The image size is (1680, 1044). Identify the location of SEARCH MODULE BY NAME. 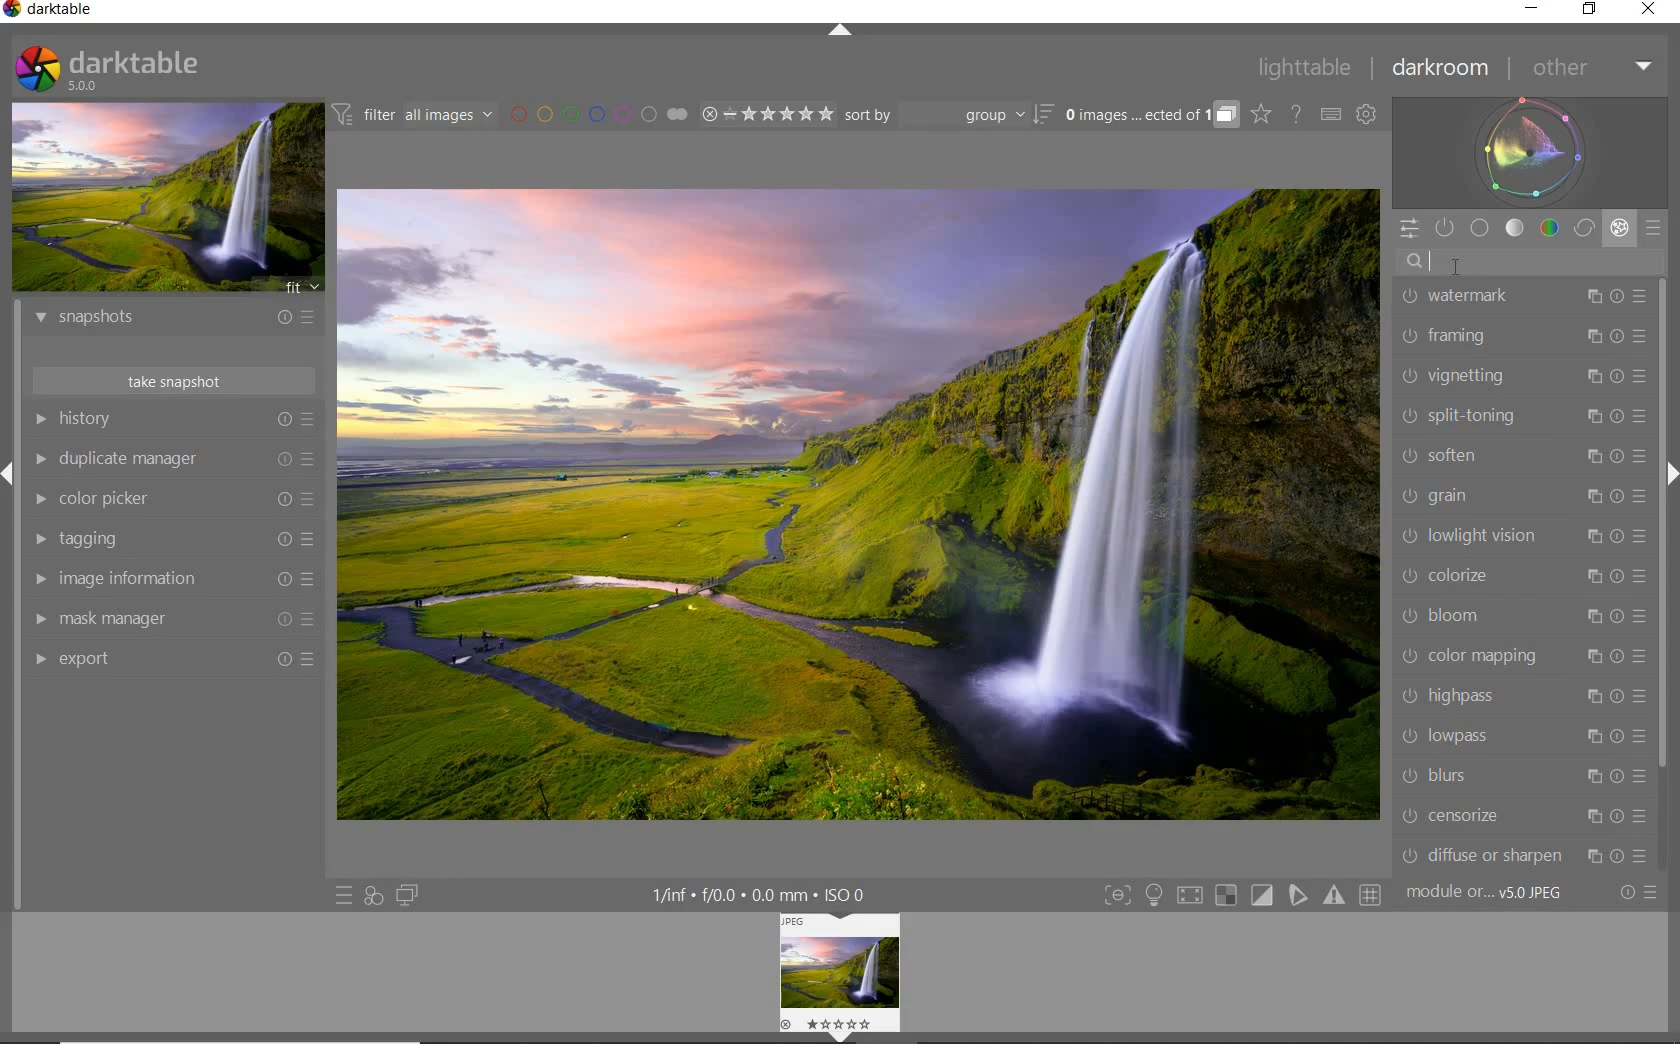
(1528, 262).